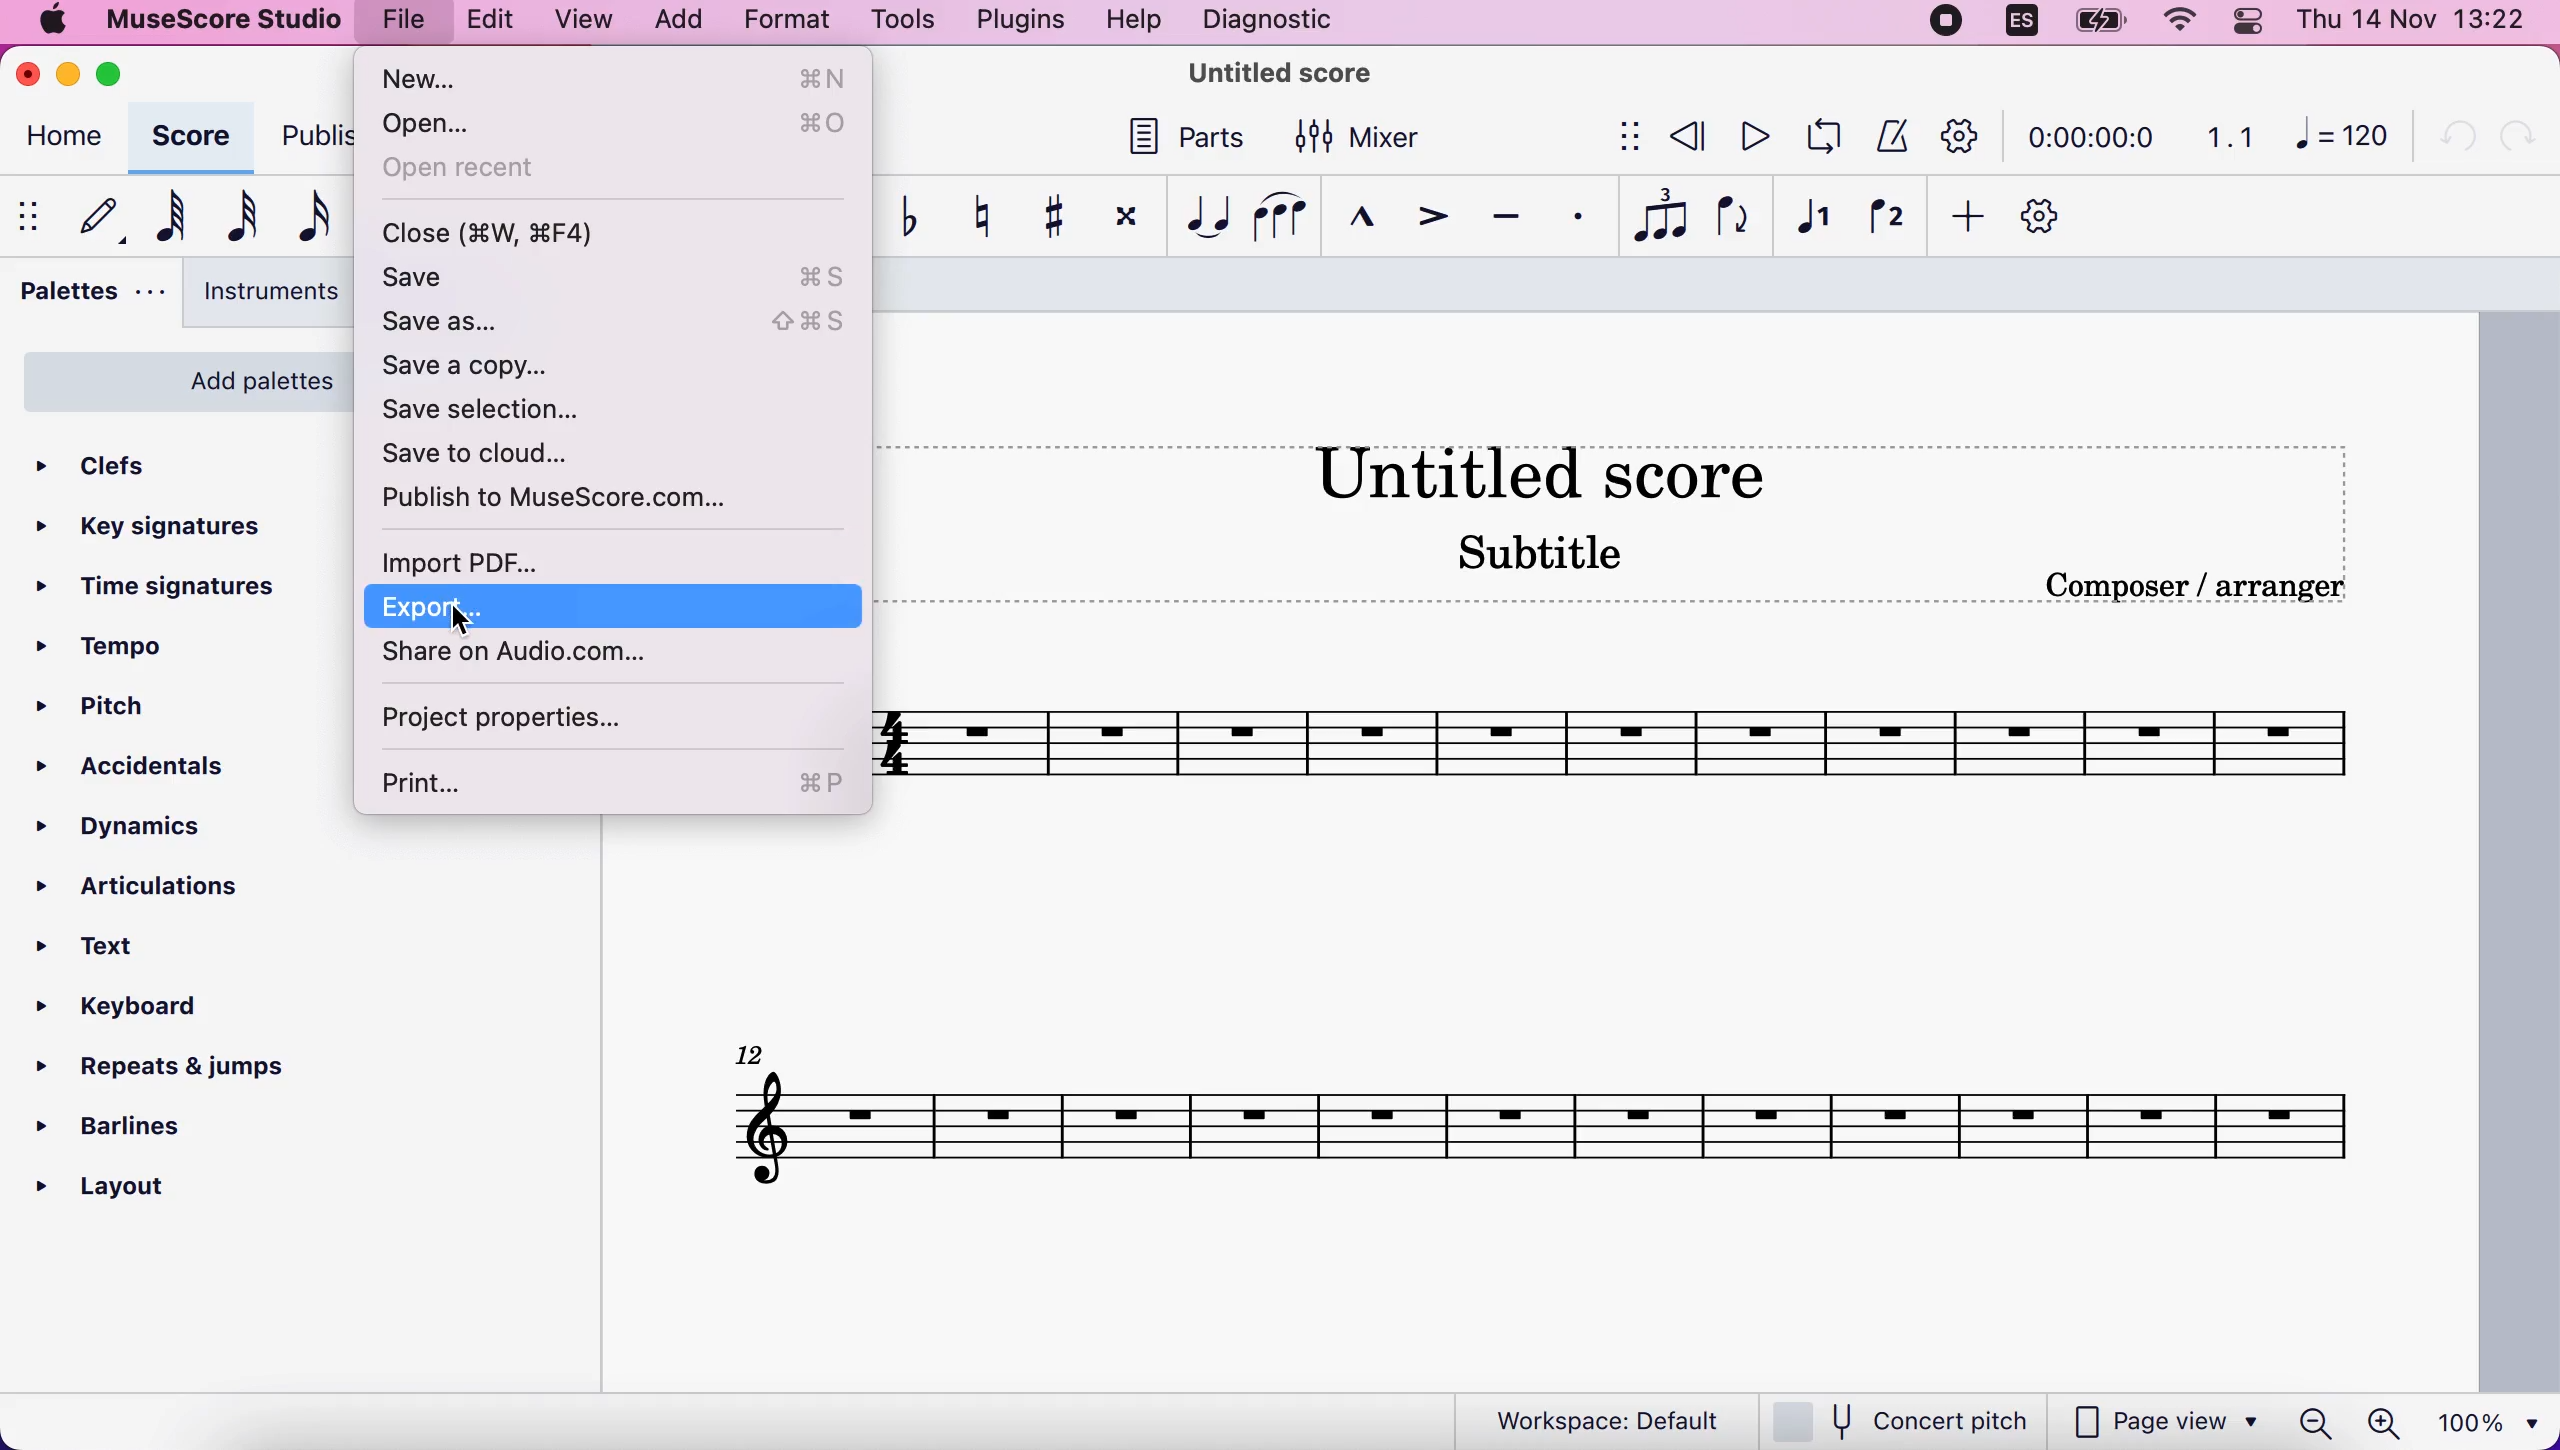 This screenshot has height=1450, width=2560. Describe the element at coordinates (166, 219) in the screenshot. I see `64th note` at that location.